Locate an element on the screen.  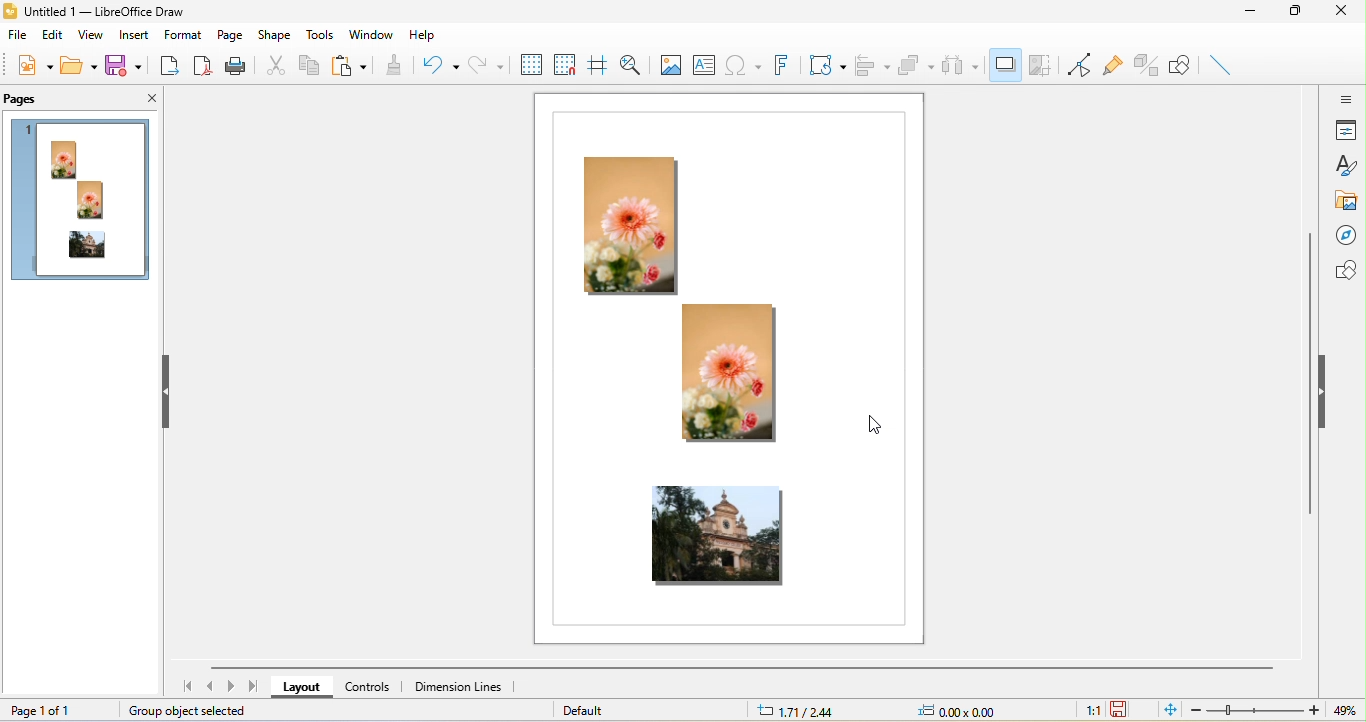
dimension lines is located at coordinates (460, 689).